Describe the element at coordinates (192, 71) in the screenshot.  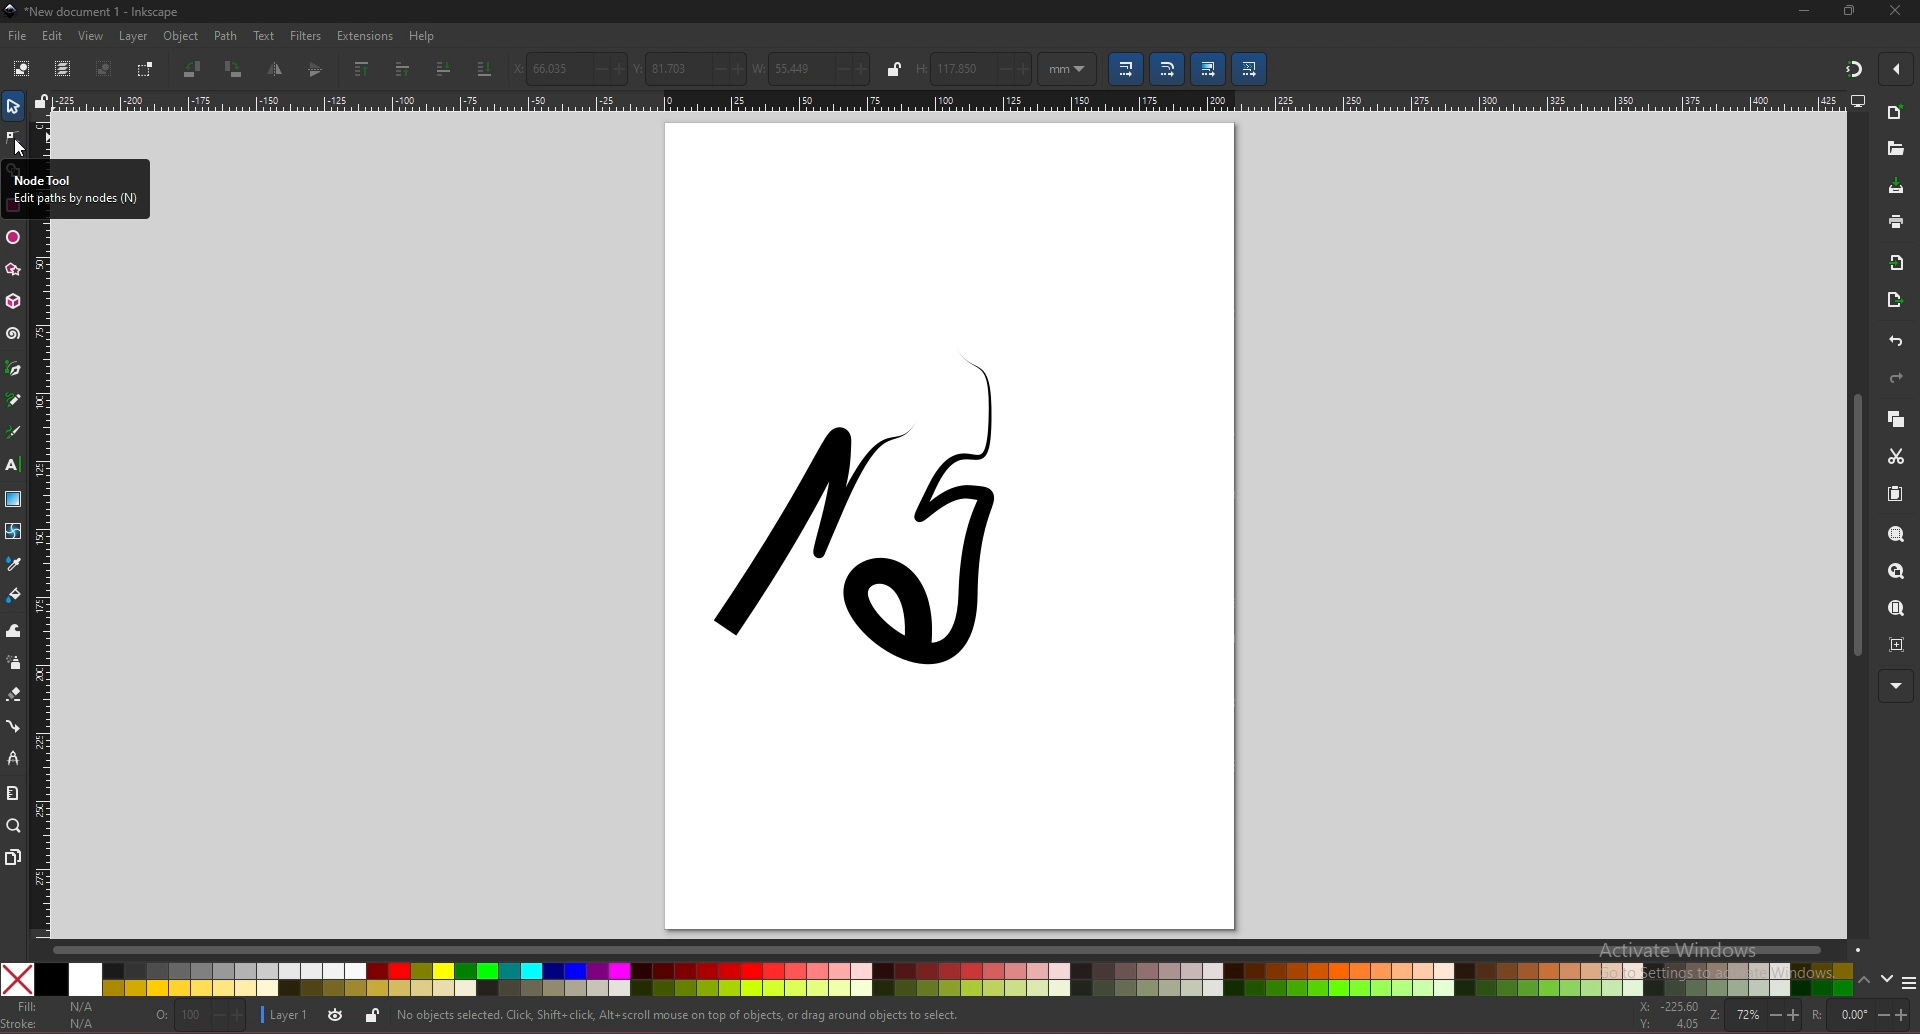
I see `rotate 90 degree ccw` at that location.